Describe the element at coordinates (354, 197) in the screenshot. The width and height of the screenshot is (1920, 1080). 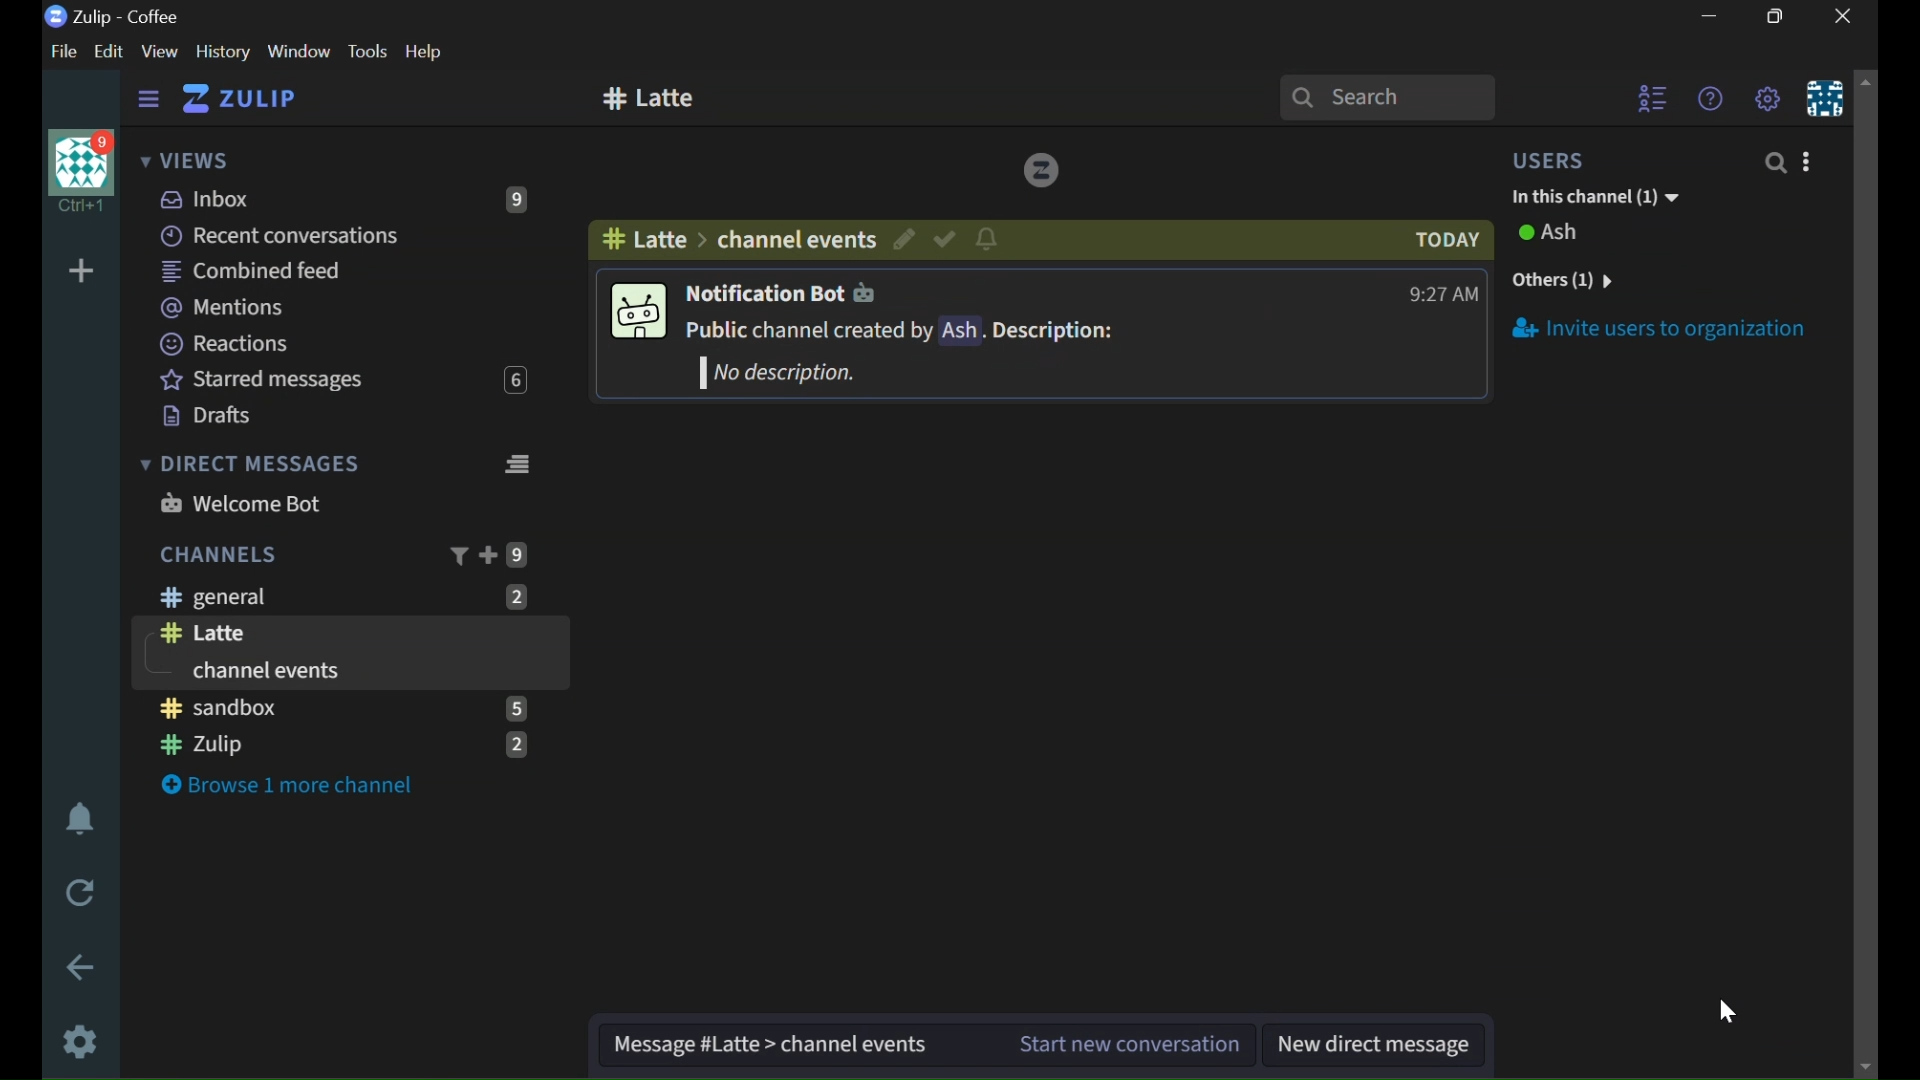
I see `INBOX` at that location.